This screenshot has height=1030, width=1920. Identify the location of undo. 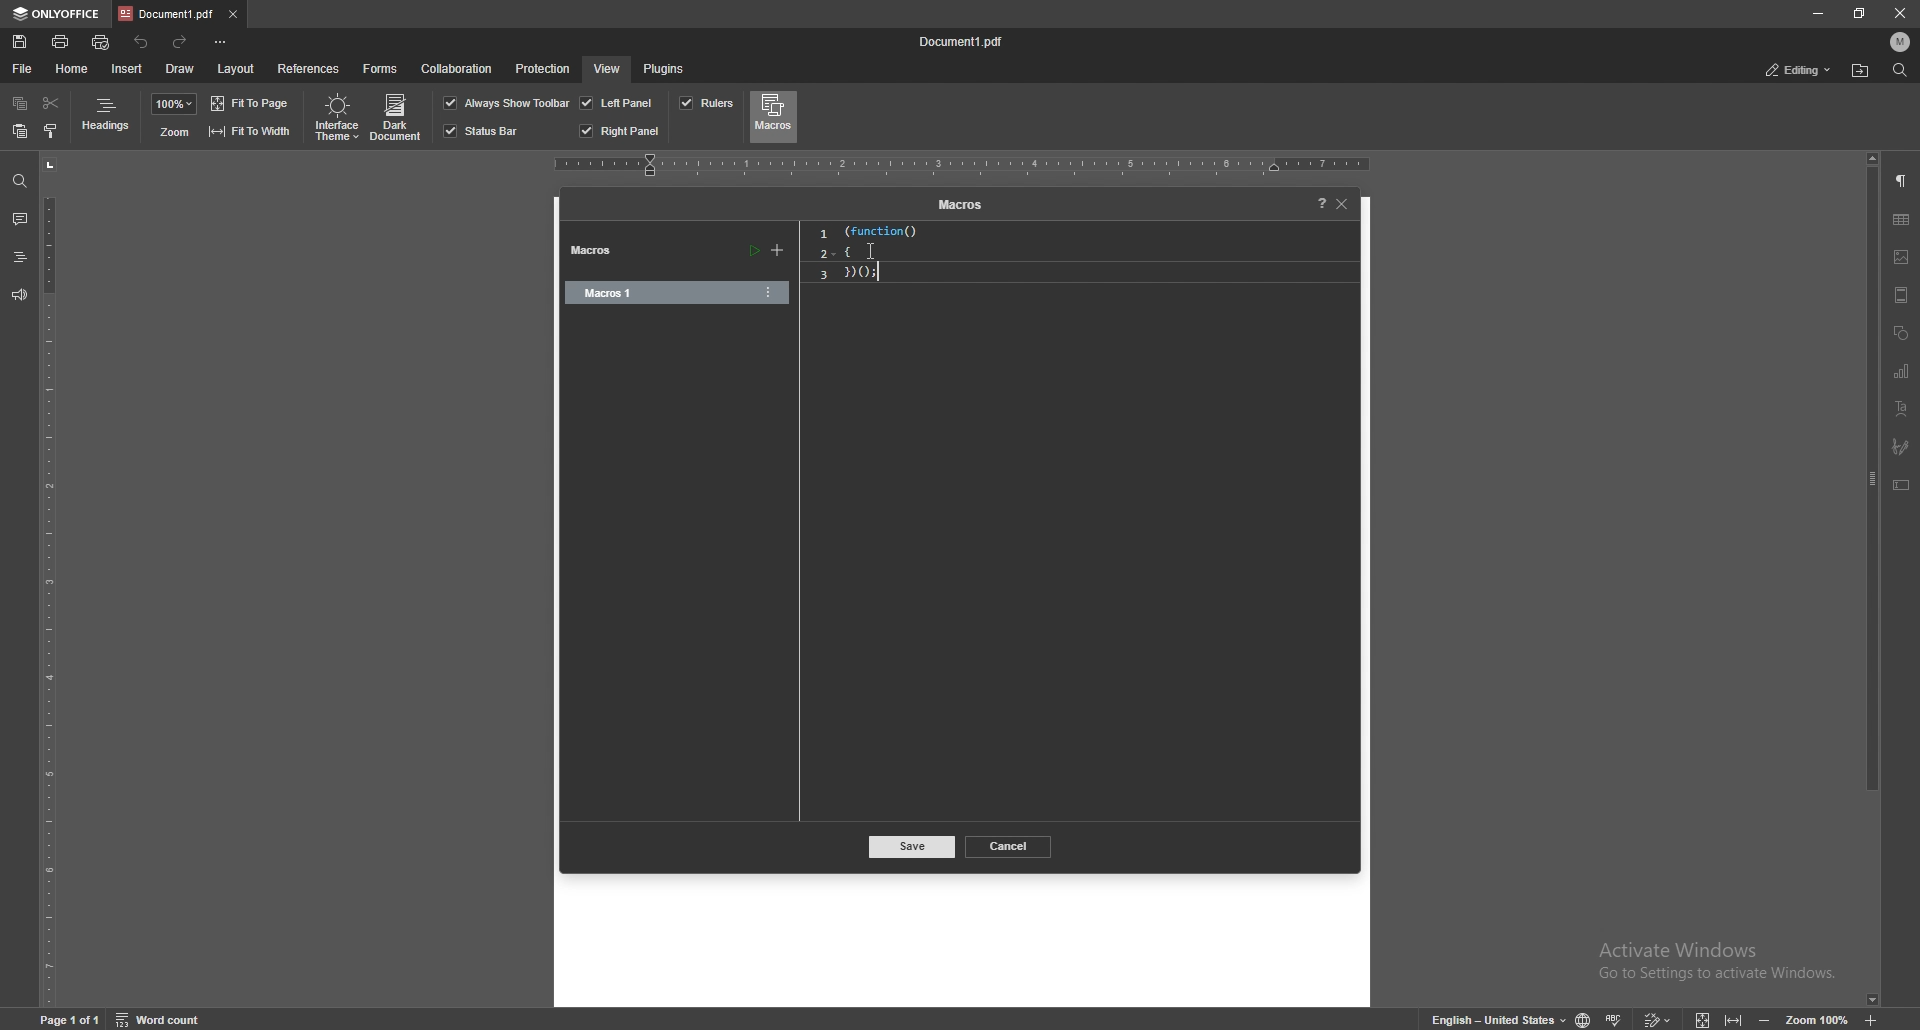
(142, 42).